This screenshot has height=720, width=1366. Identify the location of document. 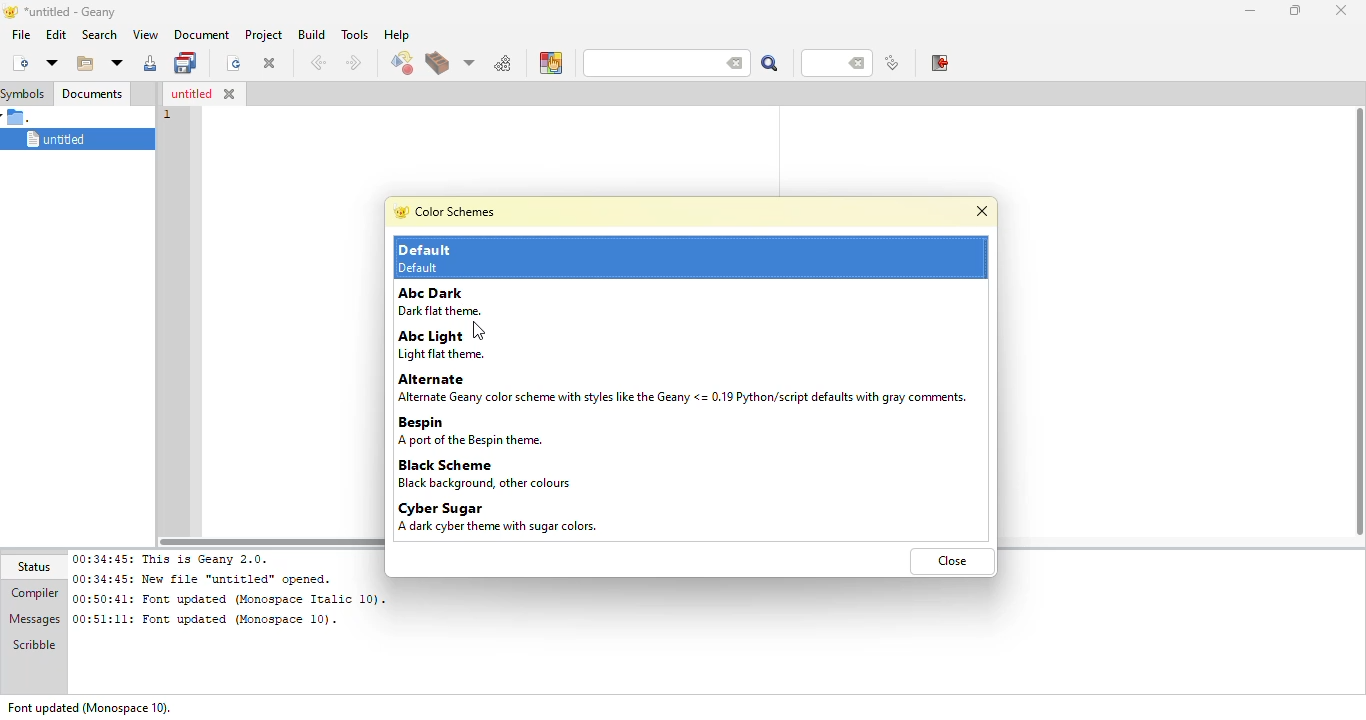
(199, 35).